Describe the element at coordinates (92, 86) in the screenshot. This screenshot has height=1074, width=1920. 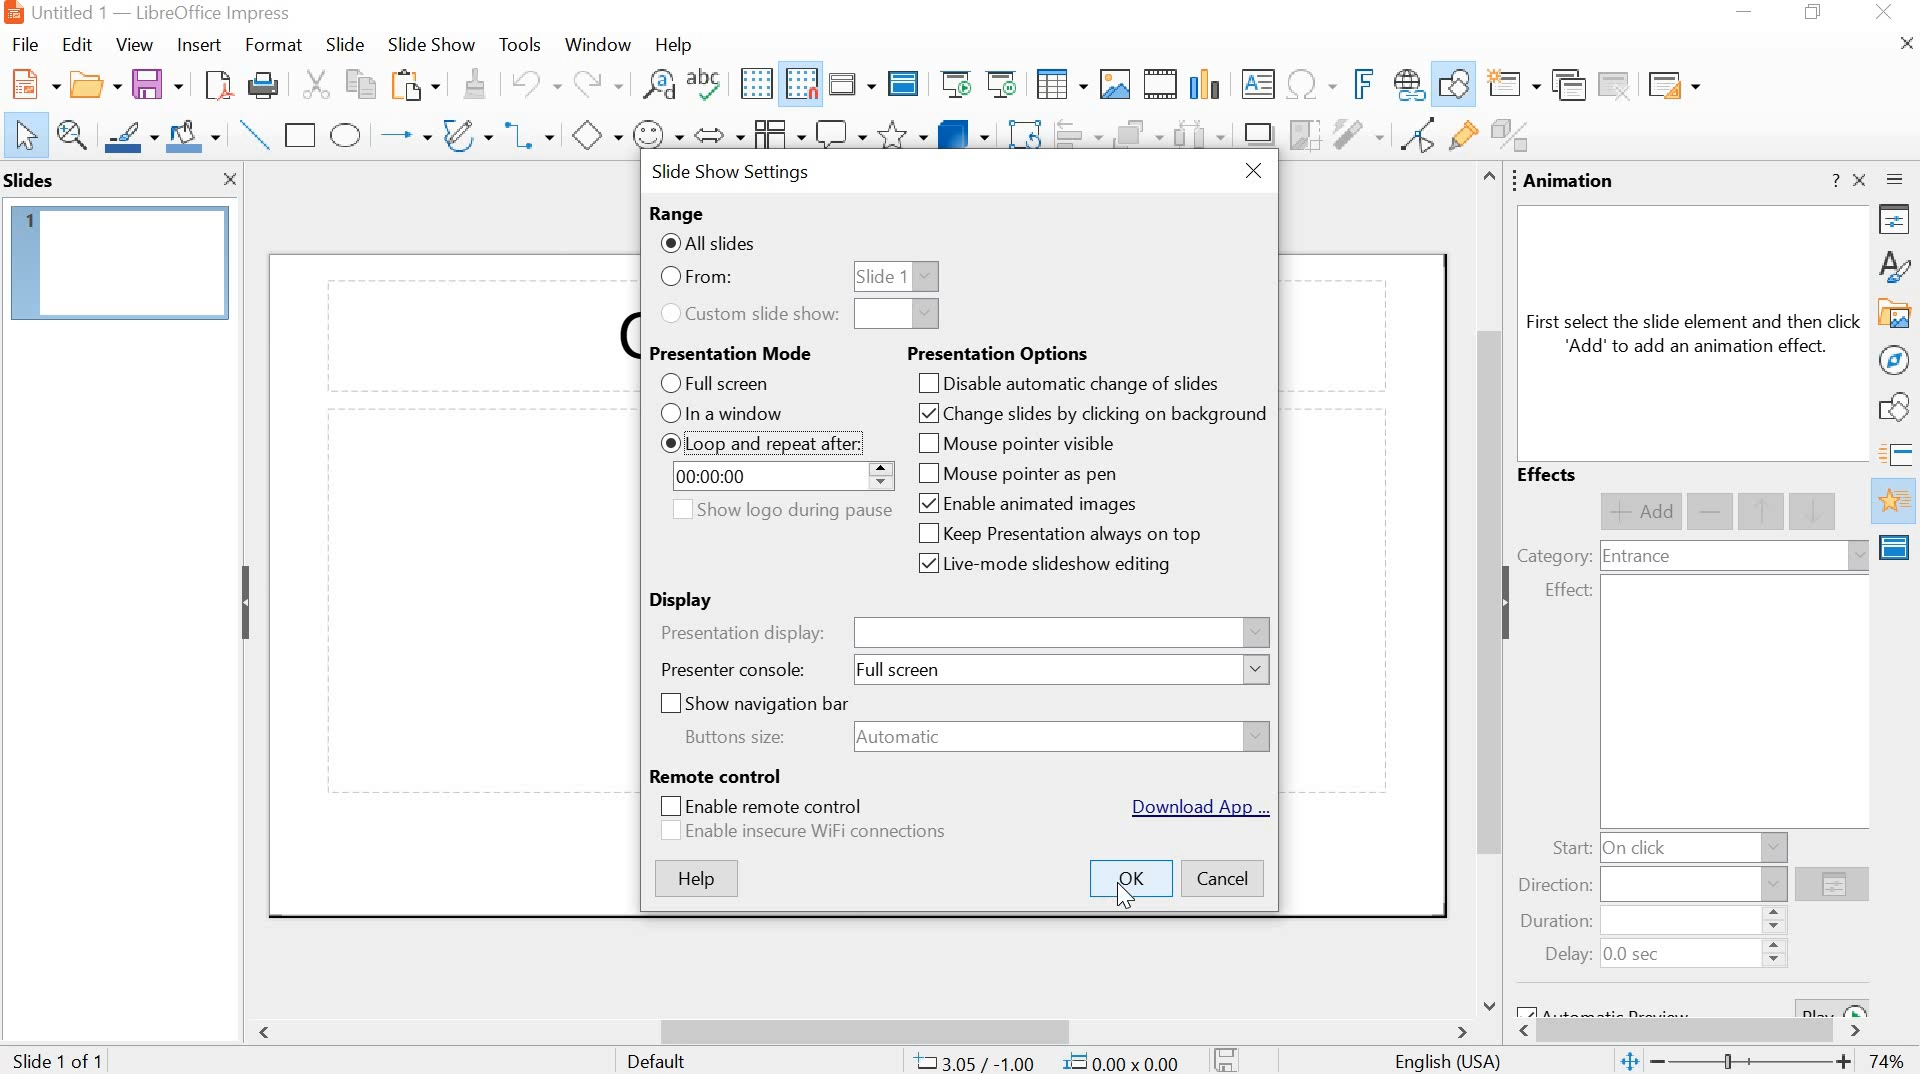
I see `open` at that location.